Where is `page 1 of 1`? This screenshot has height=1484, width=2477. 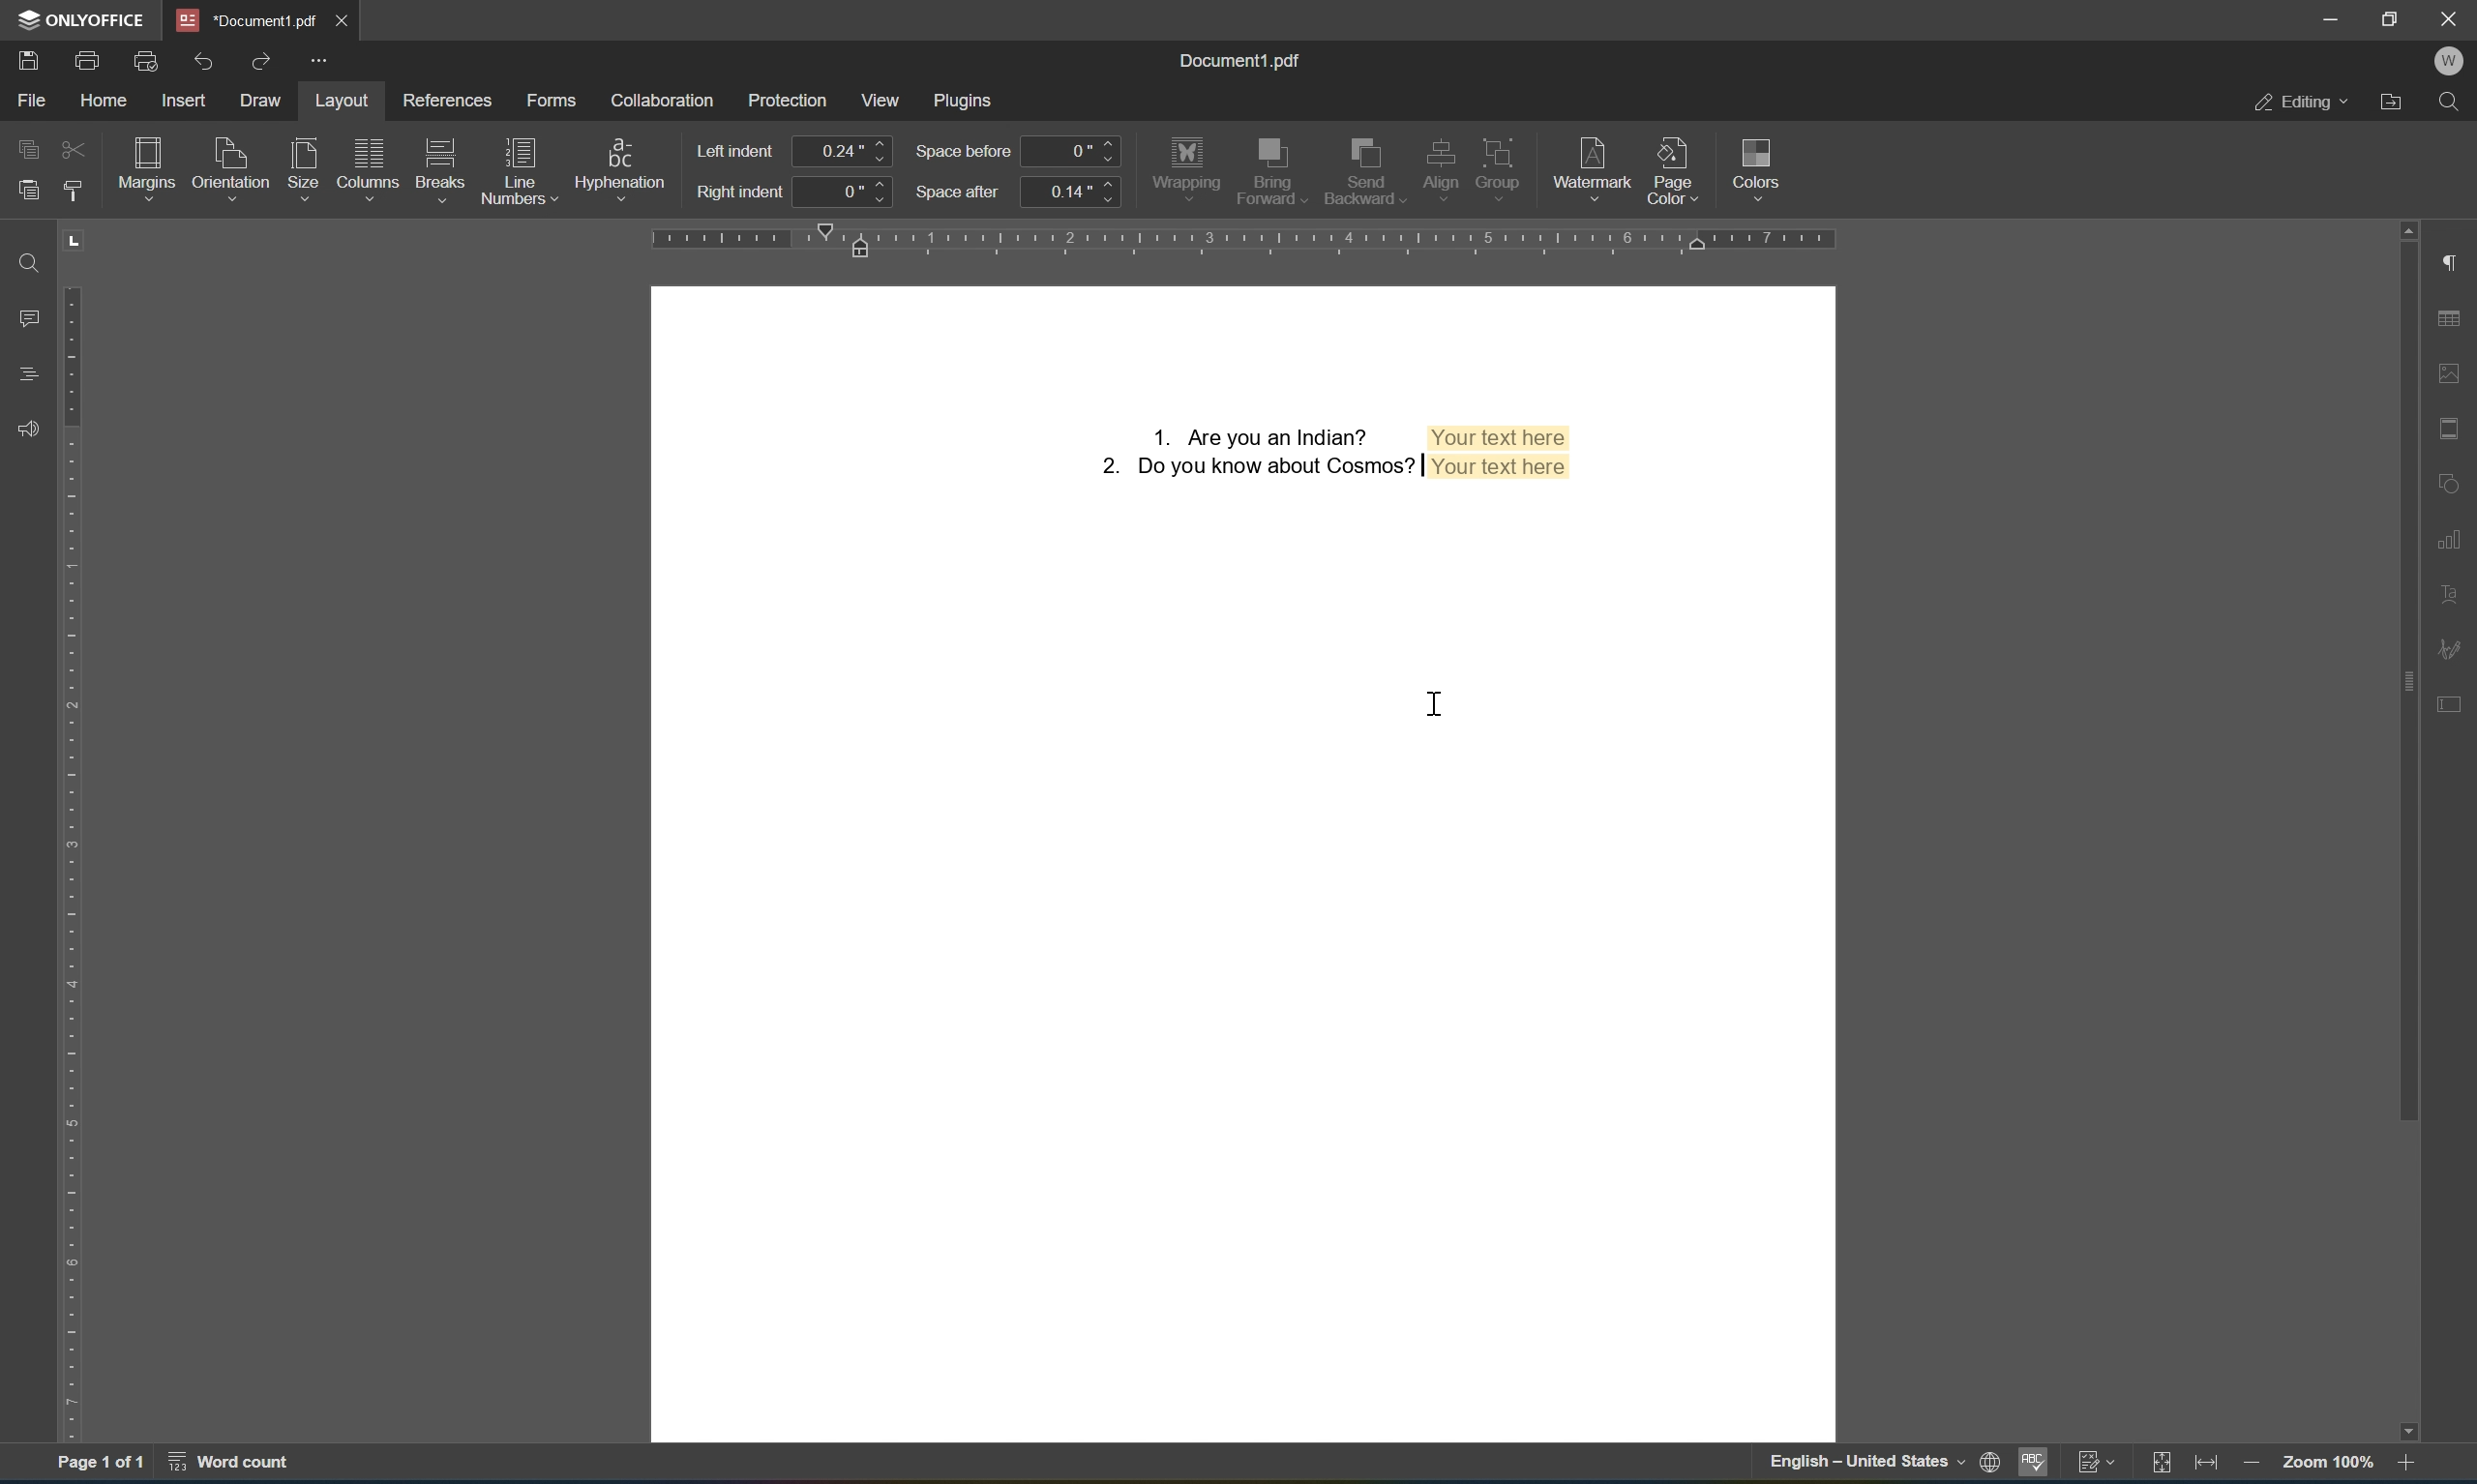
page 1 of 1 is located at coordinates (101, 1465).